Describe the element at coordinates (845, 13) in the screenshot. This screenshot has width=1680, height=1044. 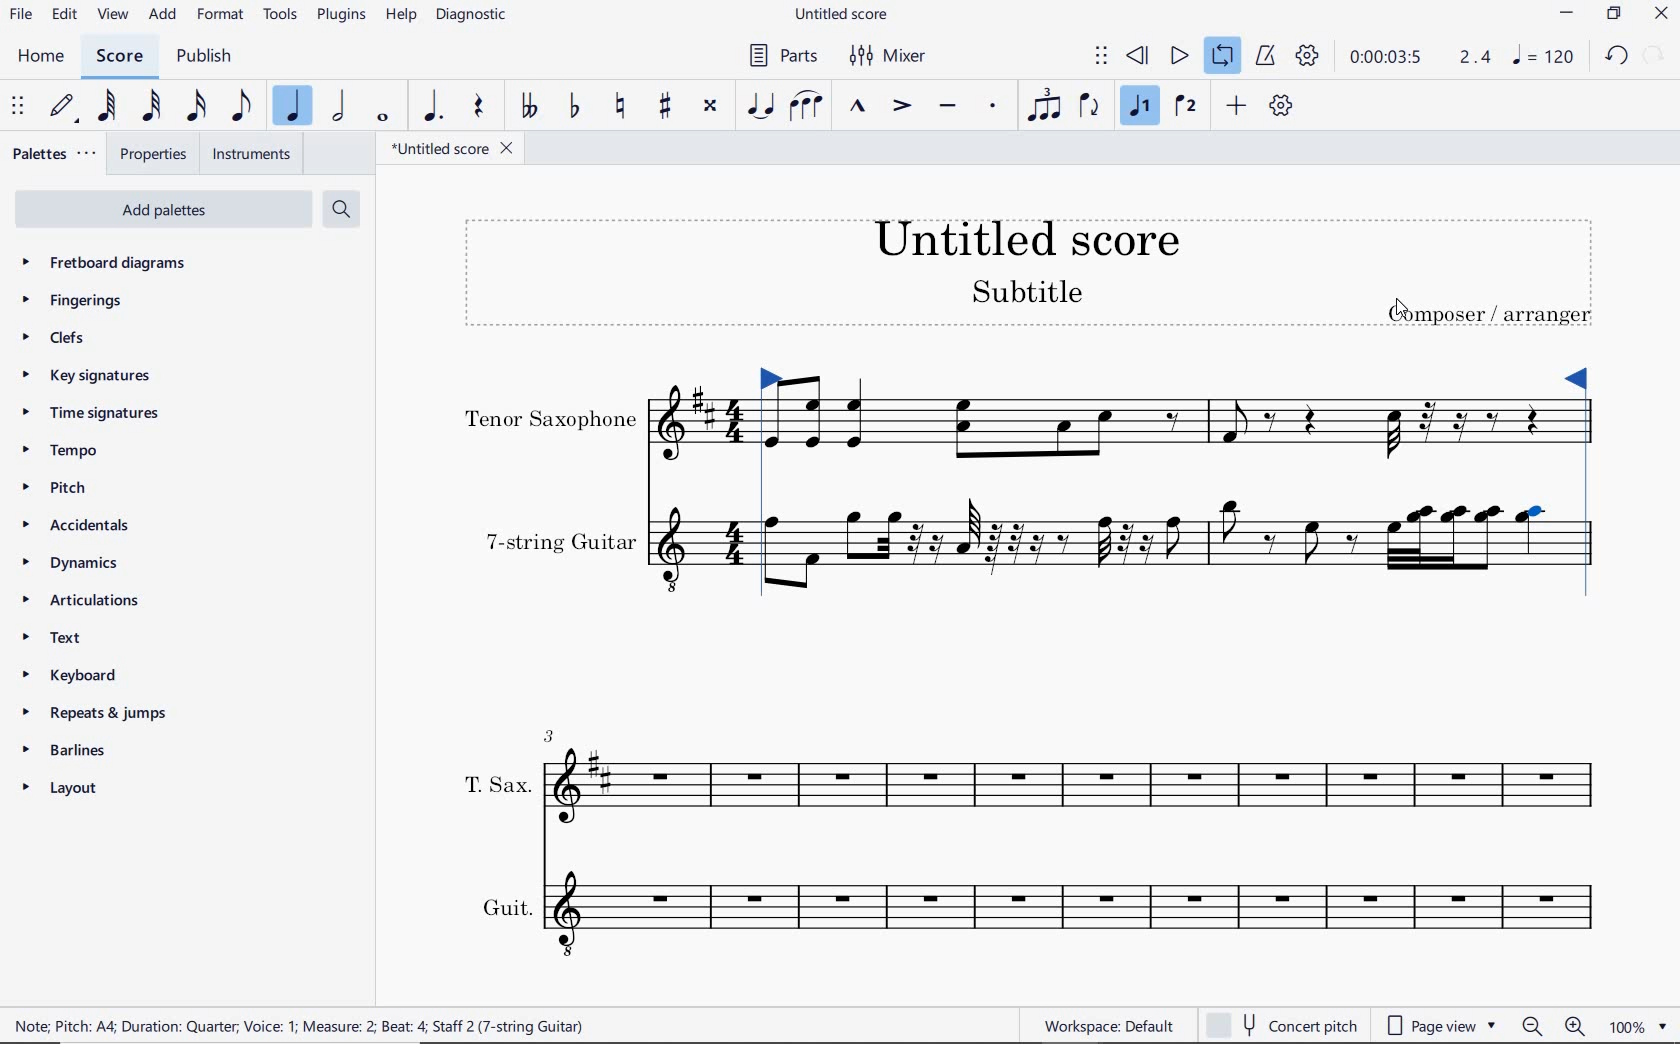
I see `FILE NAME` at that location.